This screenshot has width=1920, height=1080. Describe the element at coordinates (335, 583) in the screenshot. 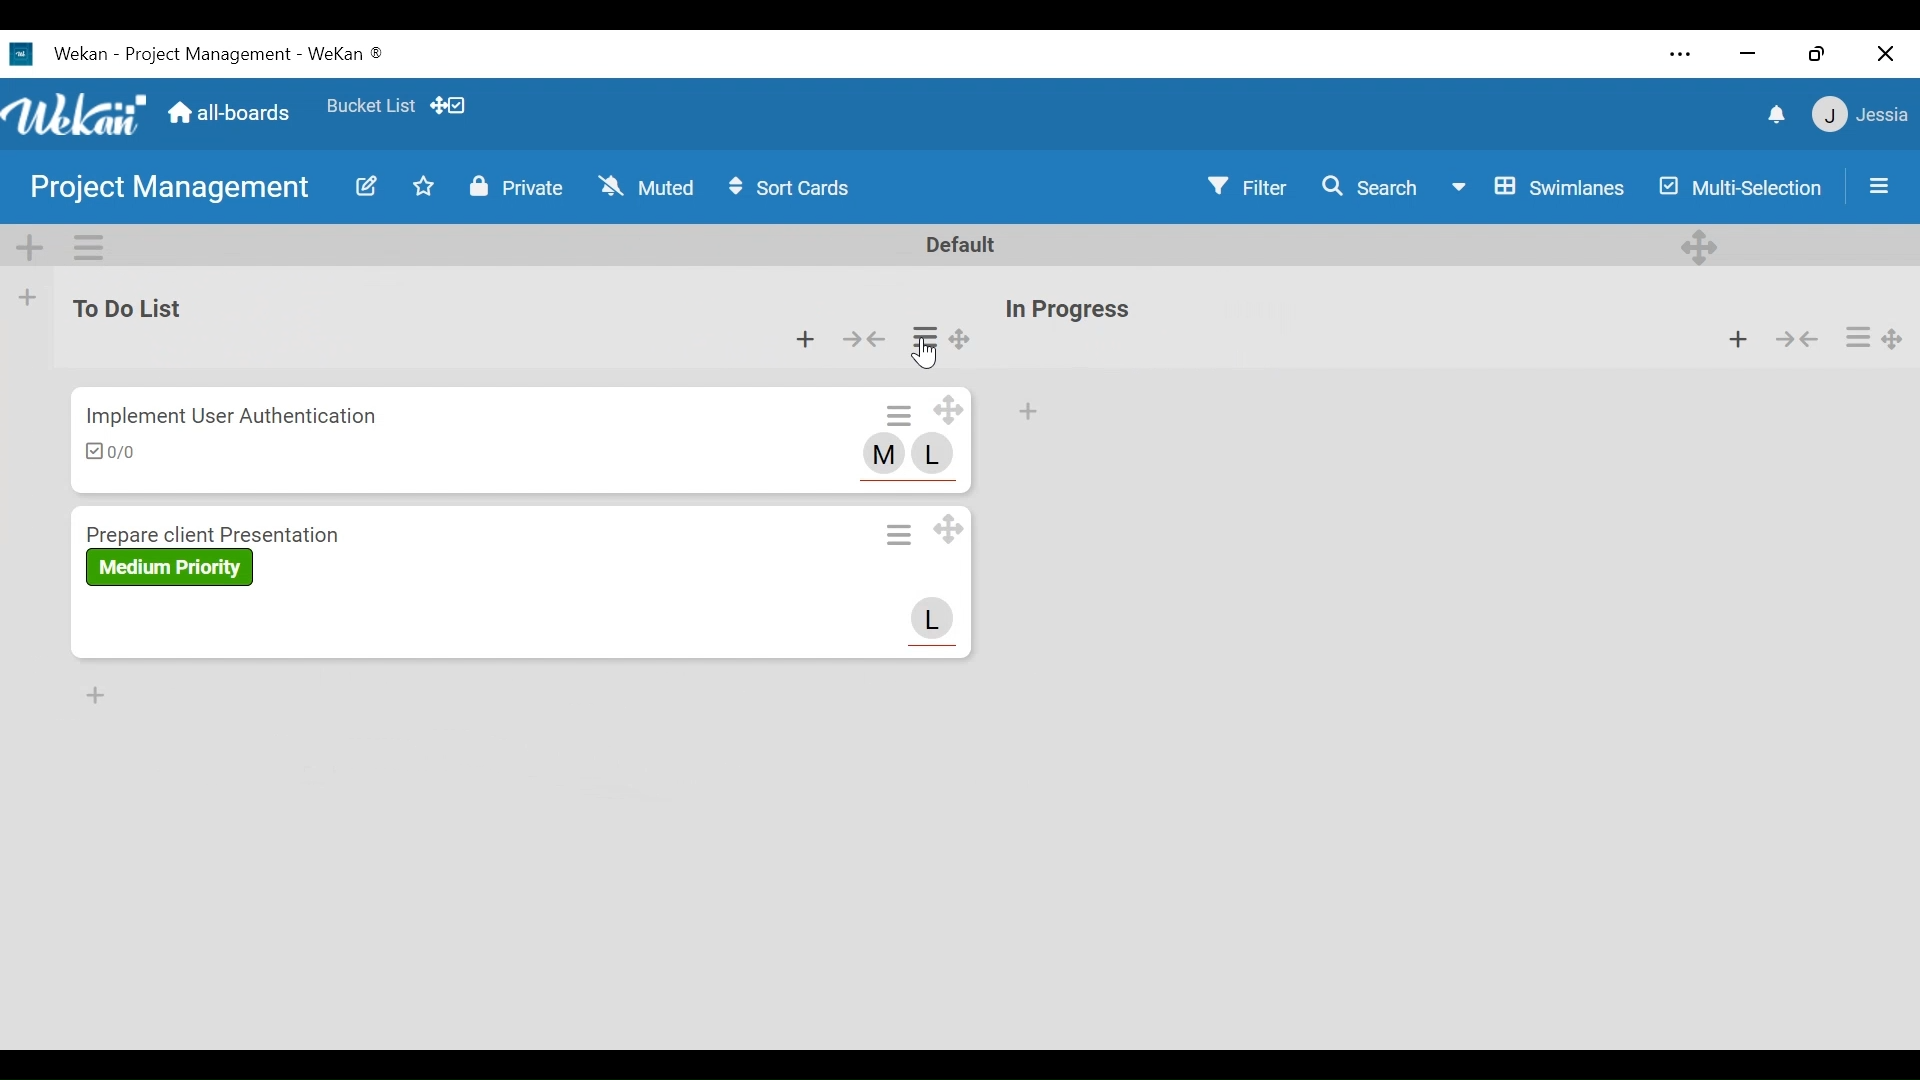

I see `Card` at that location.